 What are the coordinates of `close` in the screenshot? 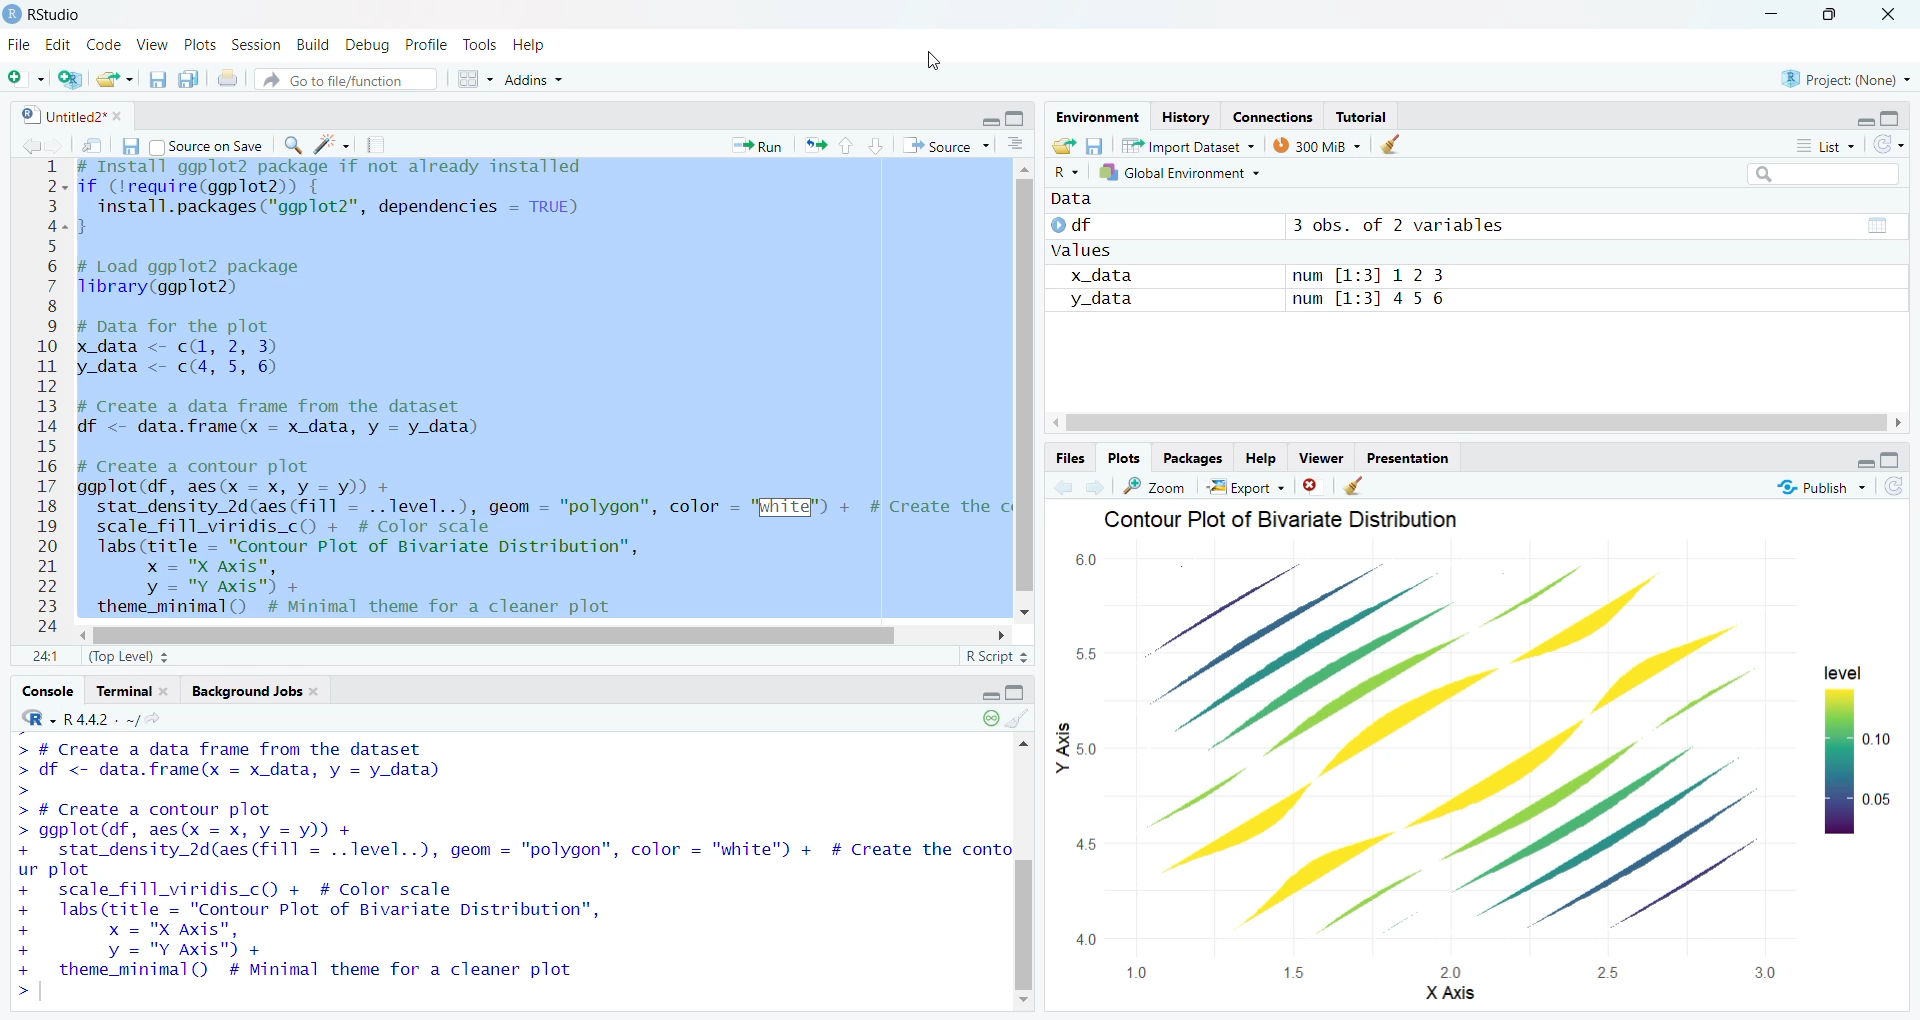 It's located at (1882, 17).